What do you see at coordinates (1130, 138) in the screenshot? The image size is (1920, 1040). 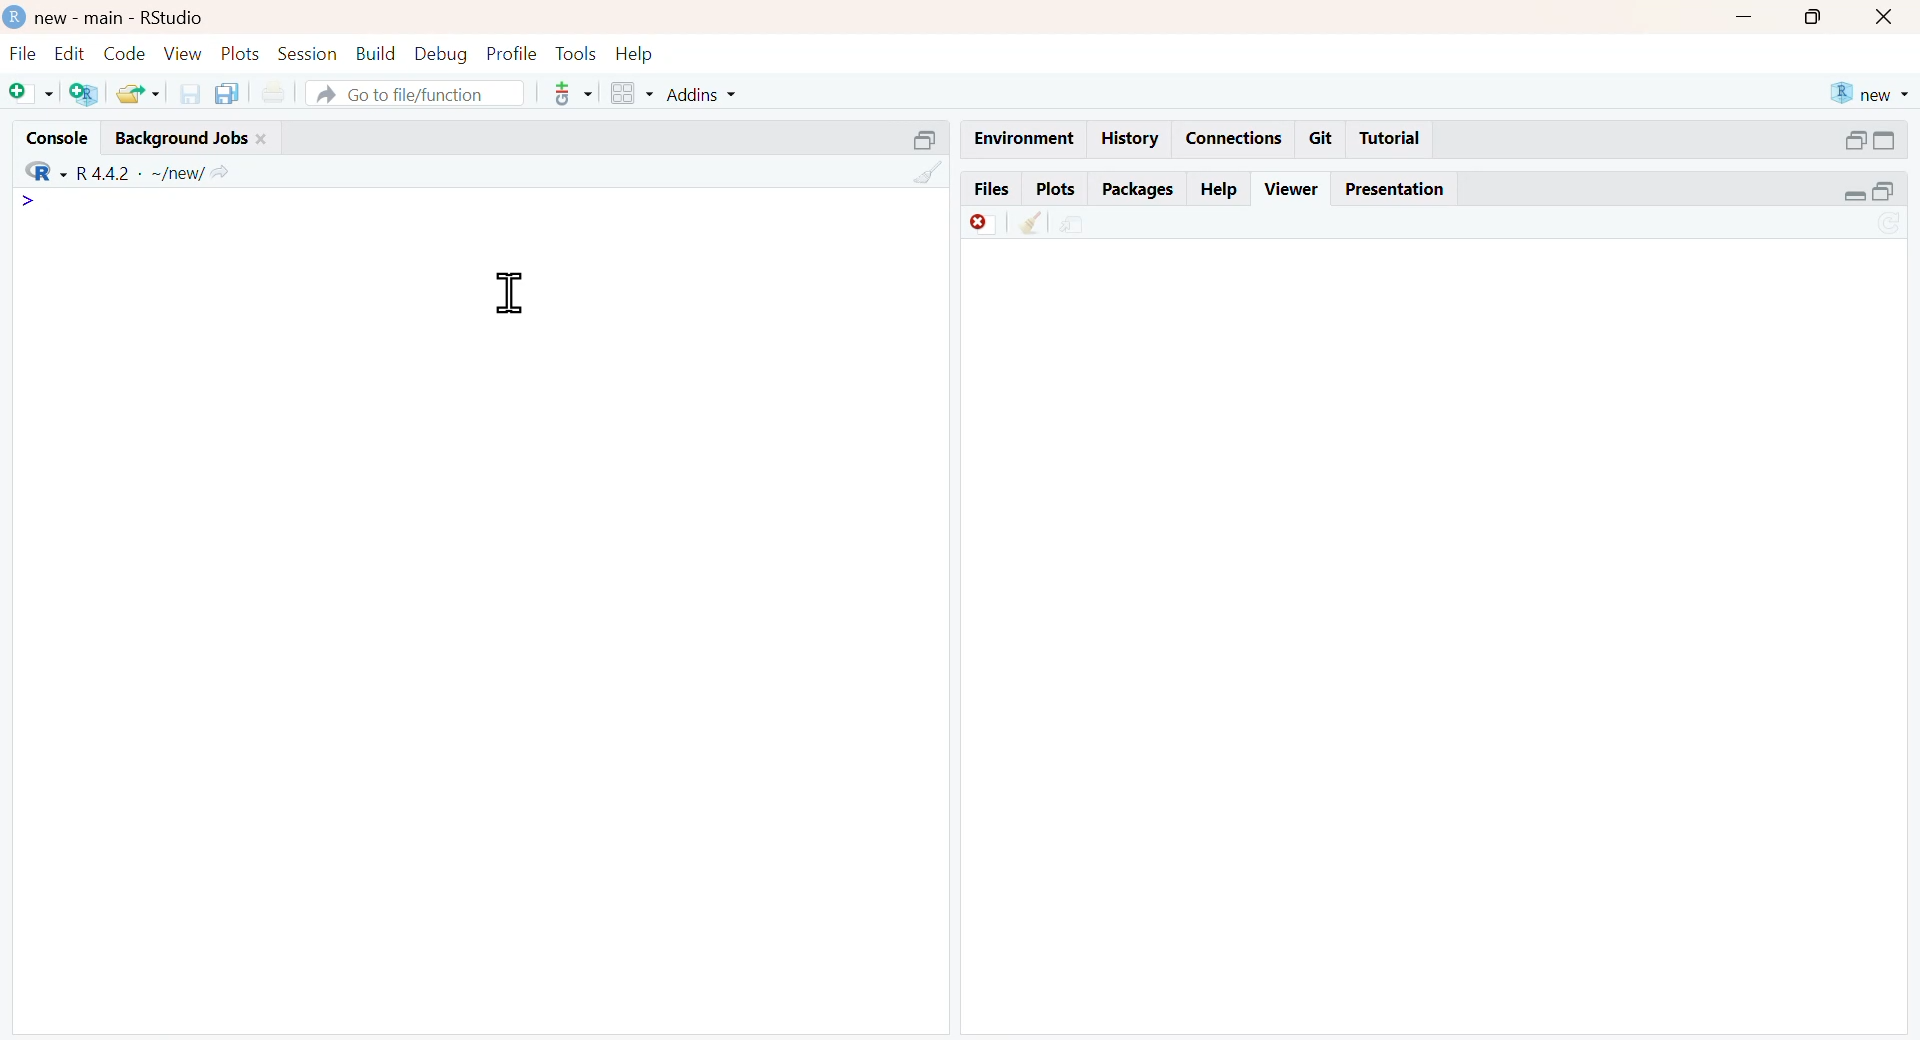 I see `History` at bounding box center [1130, 138].